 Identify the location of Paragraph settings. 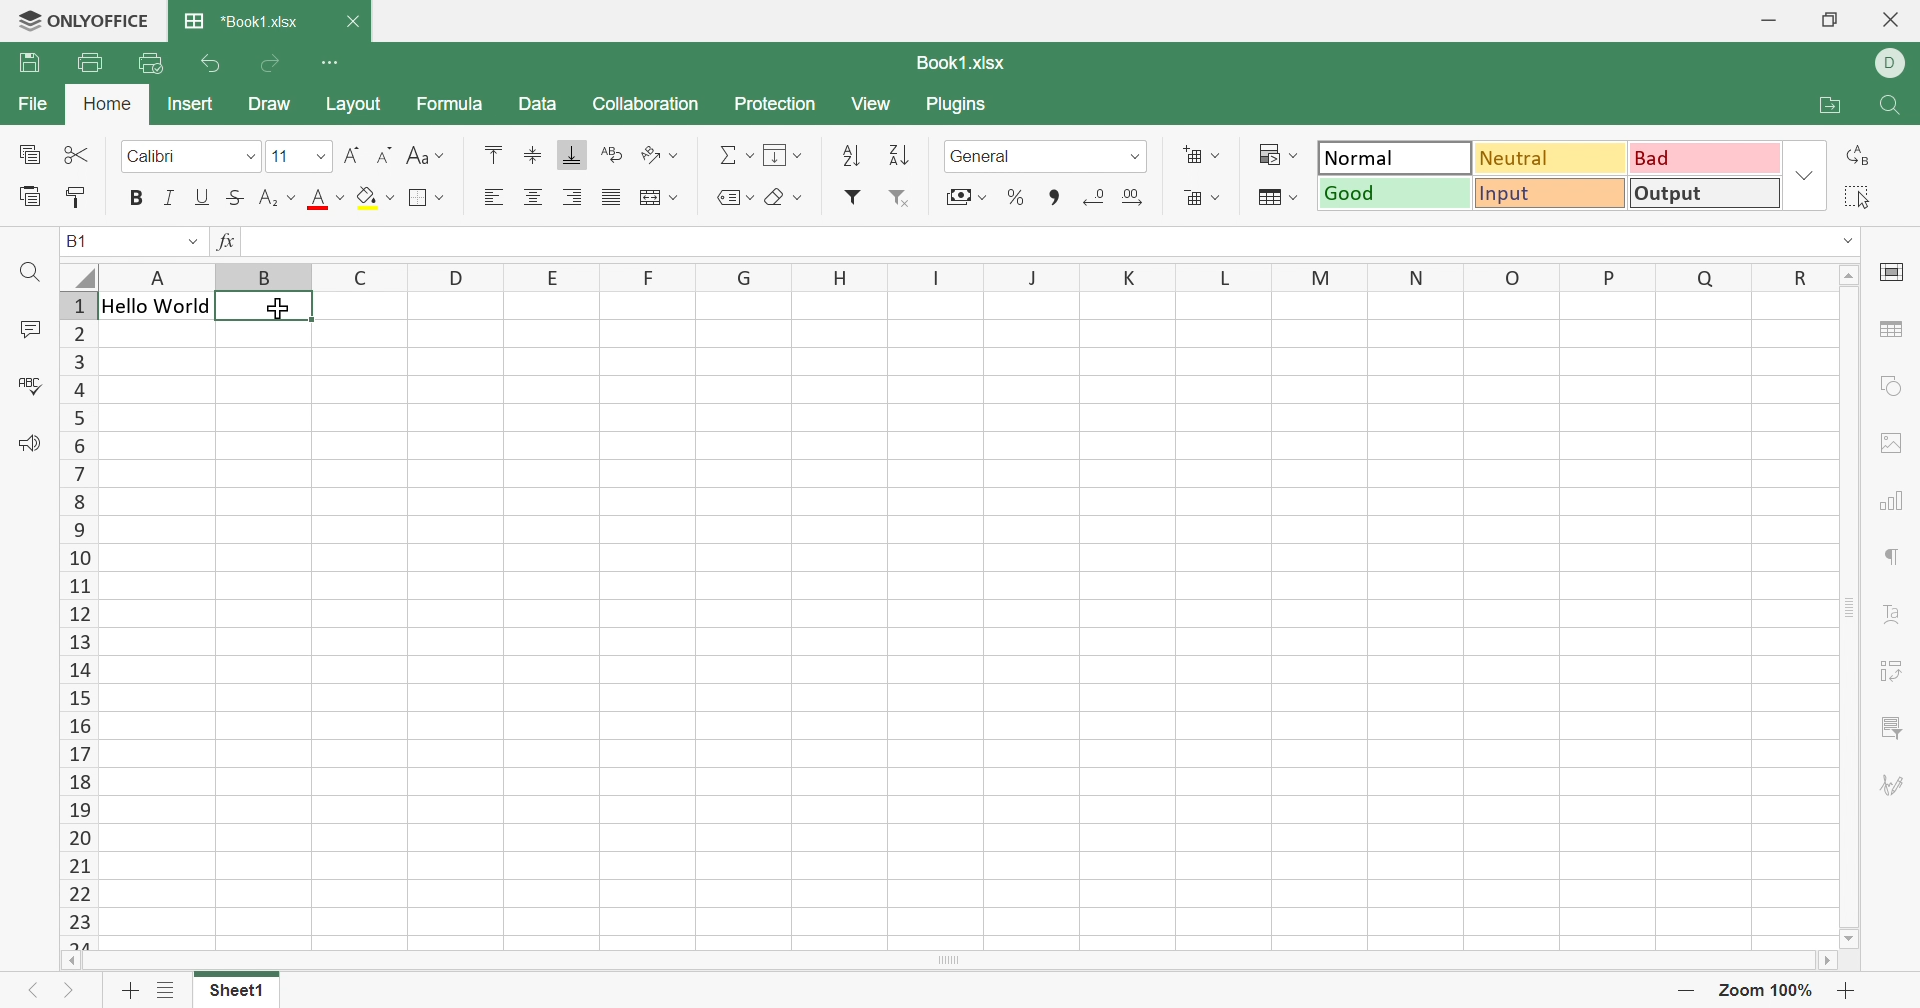
(1889, 558).